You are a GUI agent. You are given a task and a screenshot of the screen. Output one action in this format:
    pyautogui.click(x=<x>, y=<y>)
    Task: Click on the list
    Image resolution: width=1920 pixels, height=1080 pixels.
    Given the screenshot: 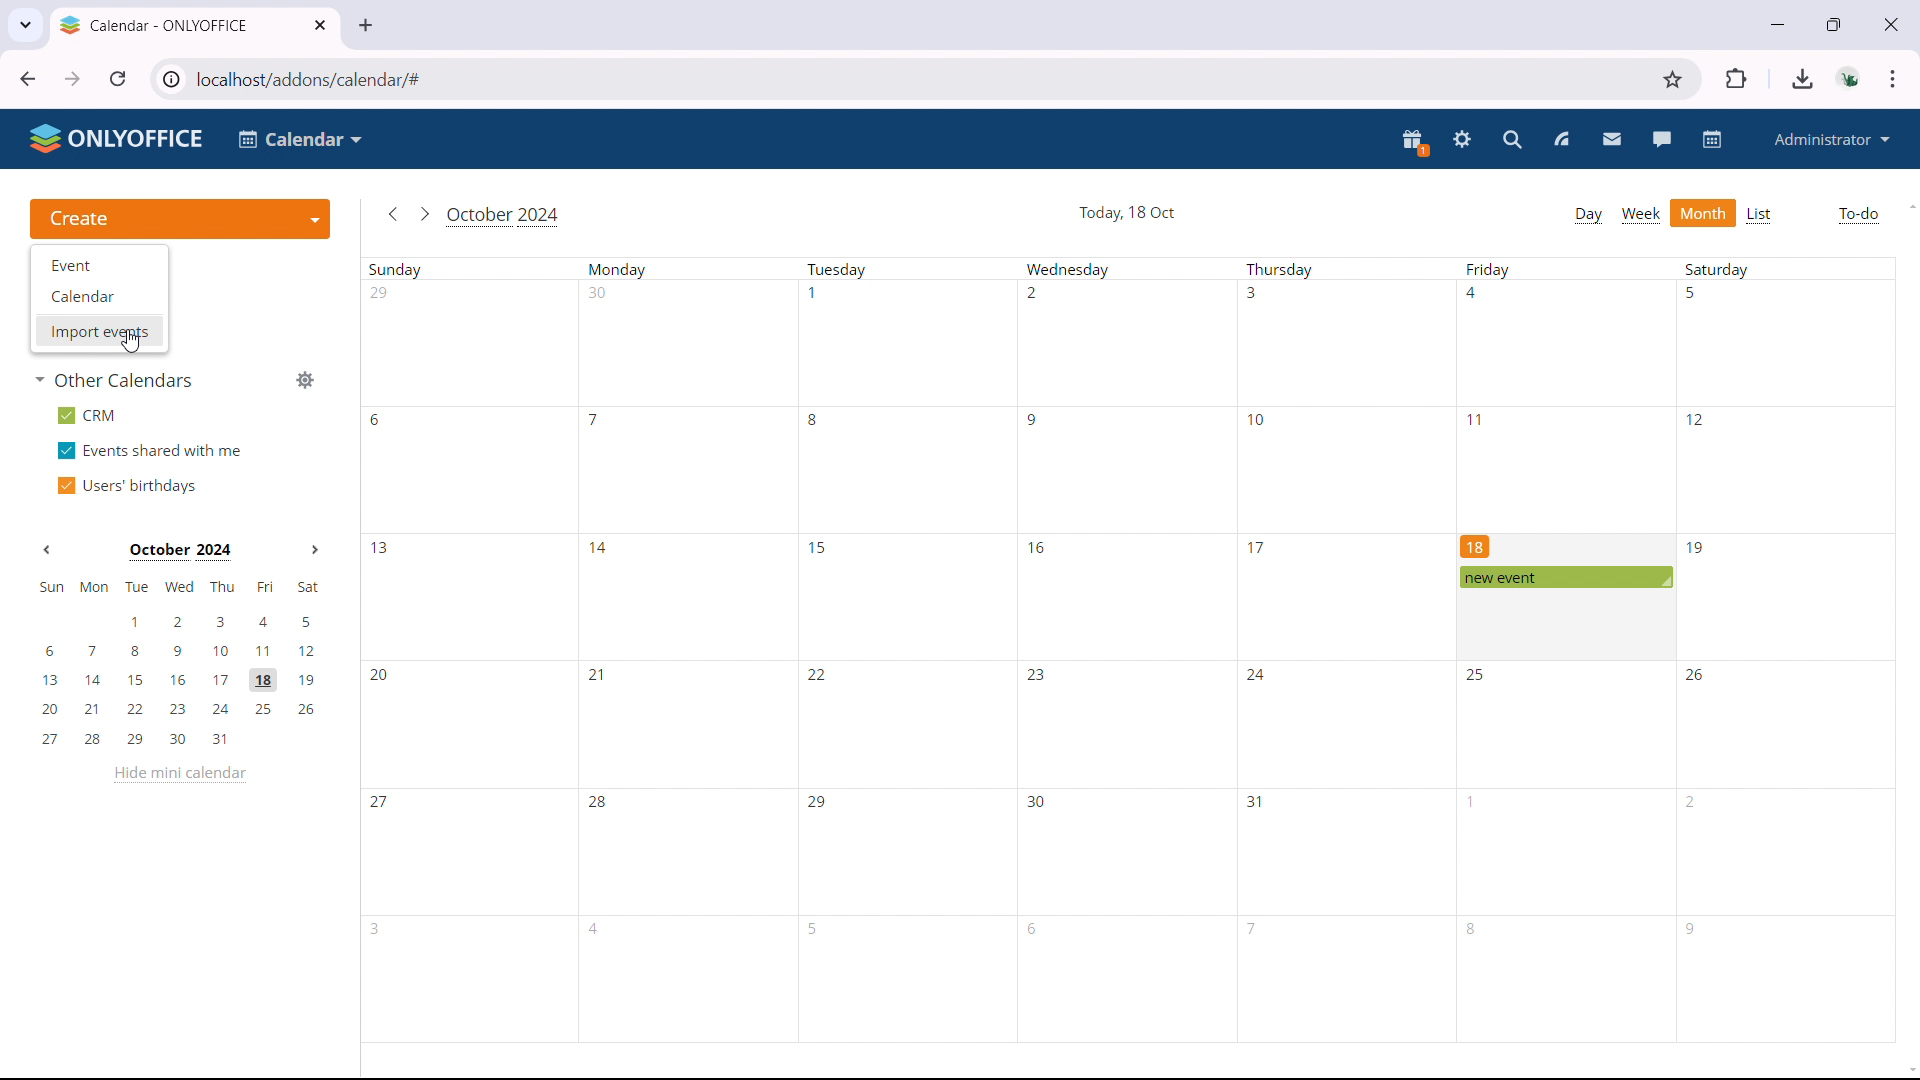 What is the action you would take?
    pyautogui.click(x=1761, y=215)
    